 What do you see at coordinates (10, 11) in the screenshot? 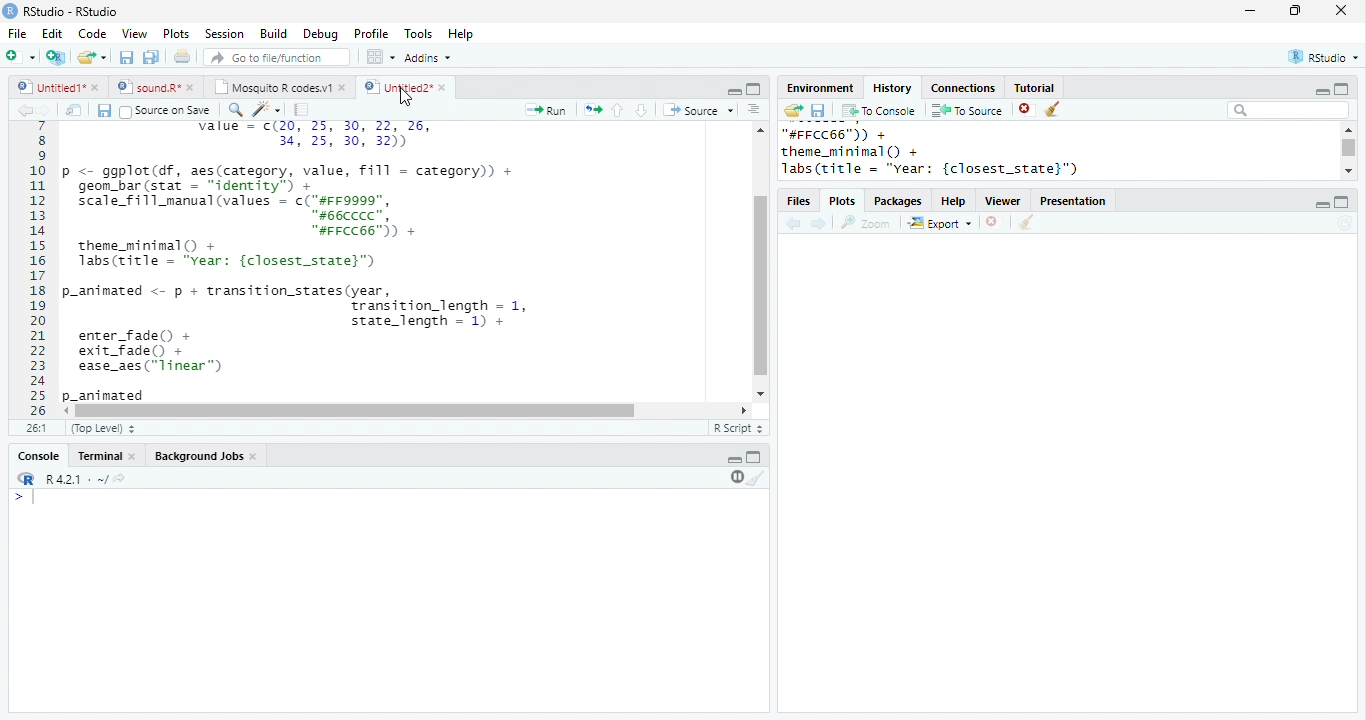
I see `logo` at bounding box center [10, 11].